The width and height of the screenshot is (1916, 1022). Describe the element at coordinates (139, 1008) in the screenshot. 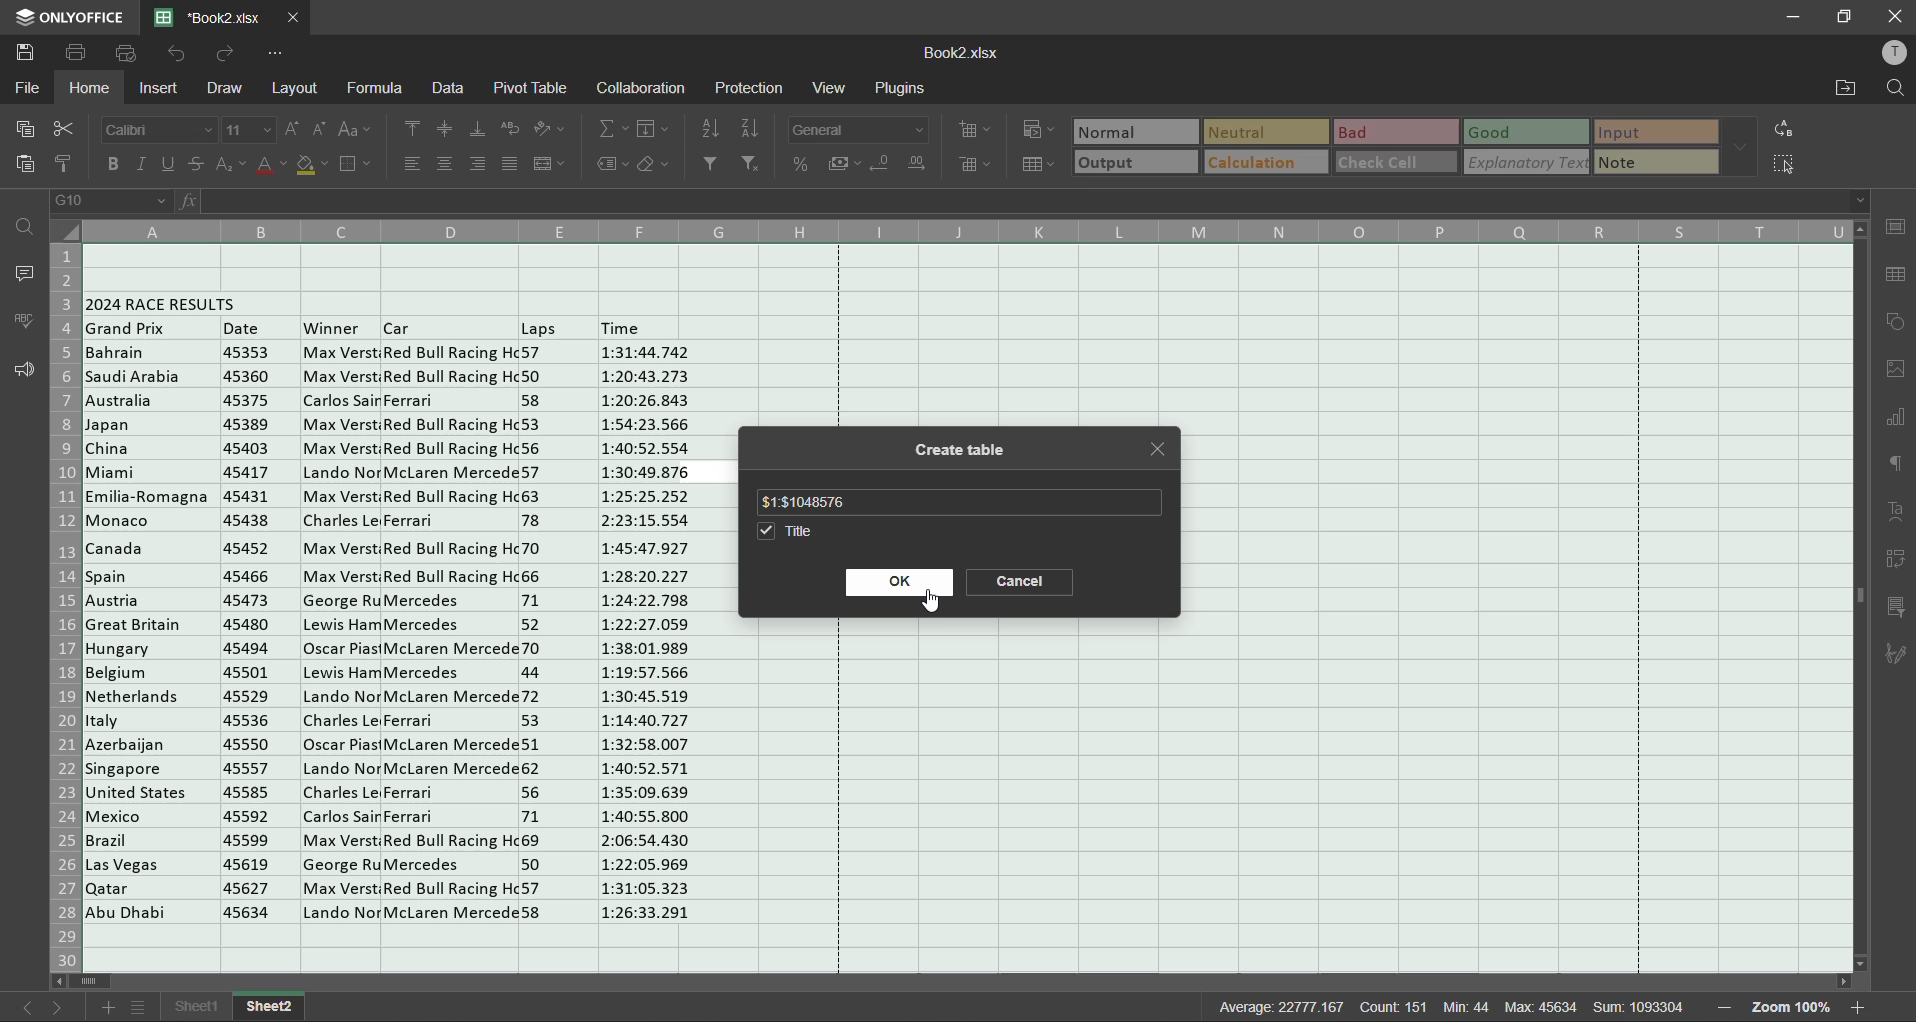

I see `sheet list` at that location.